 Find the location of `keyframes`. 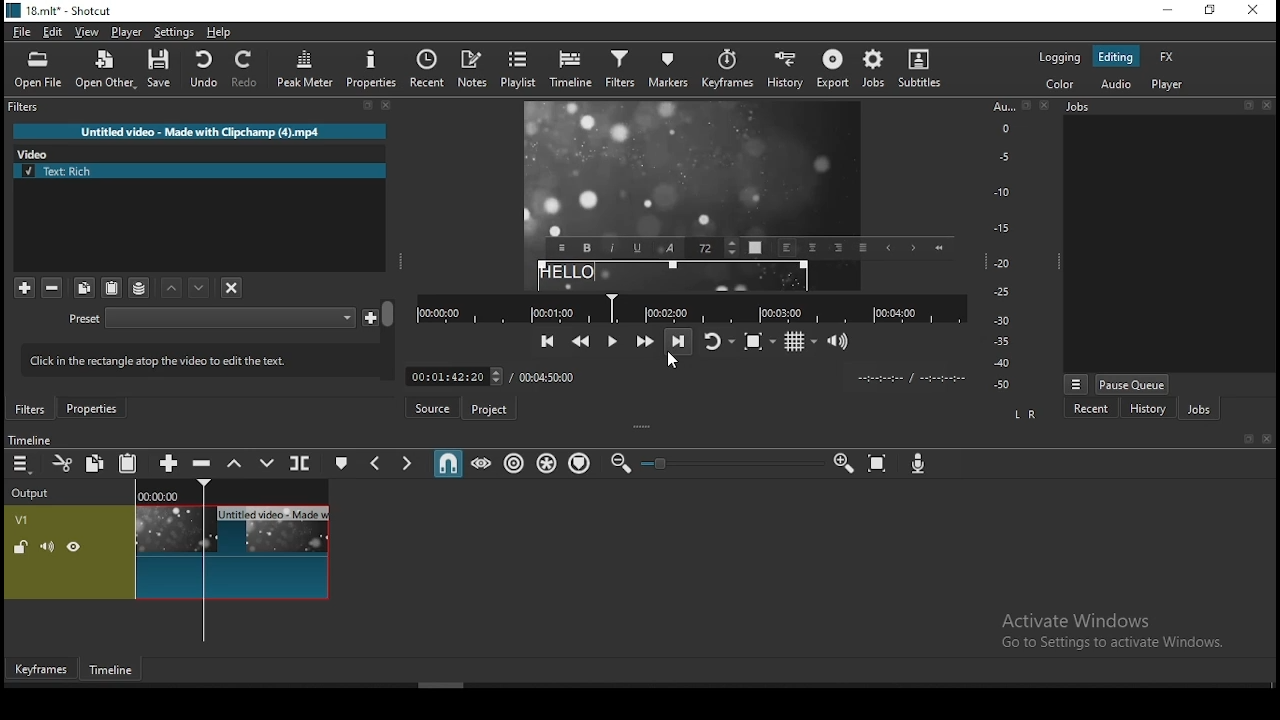

keyframes is located at coordinates (724, 73).